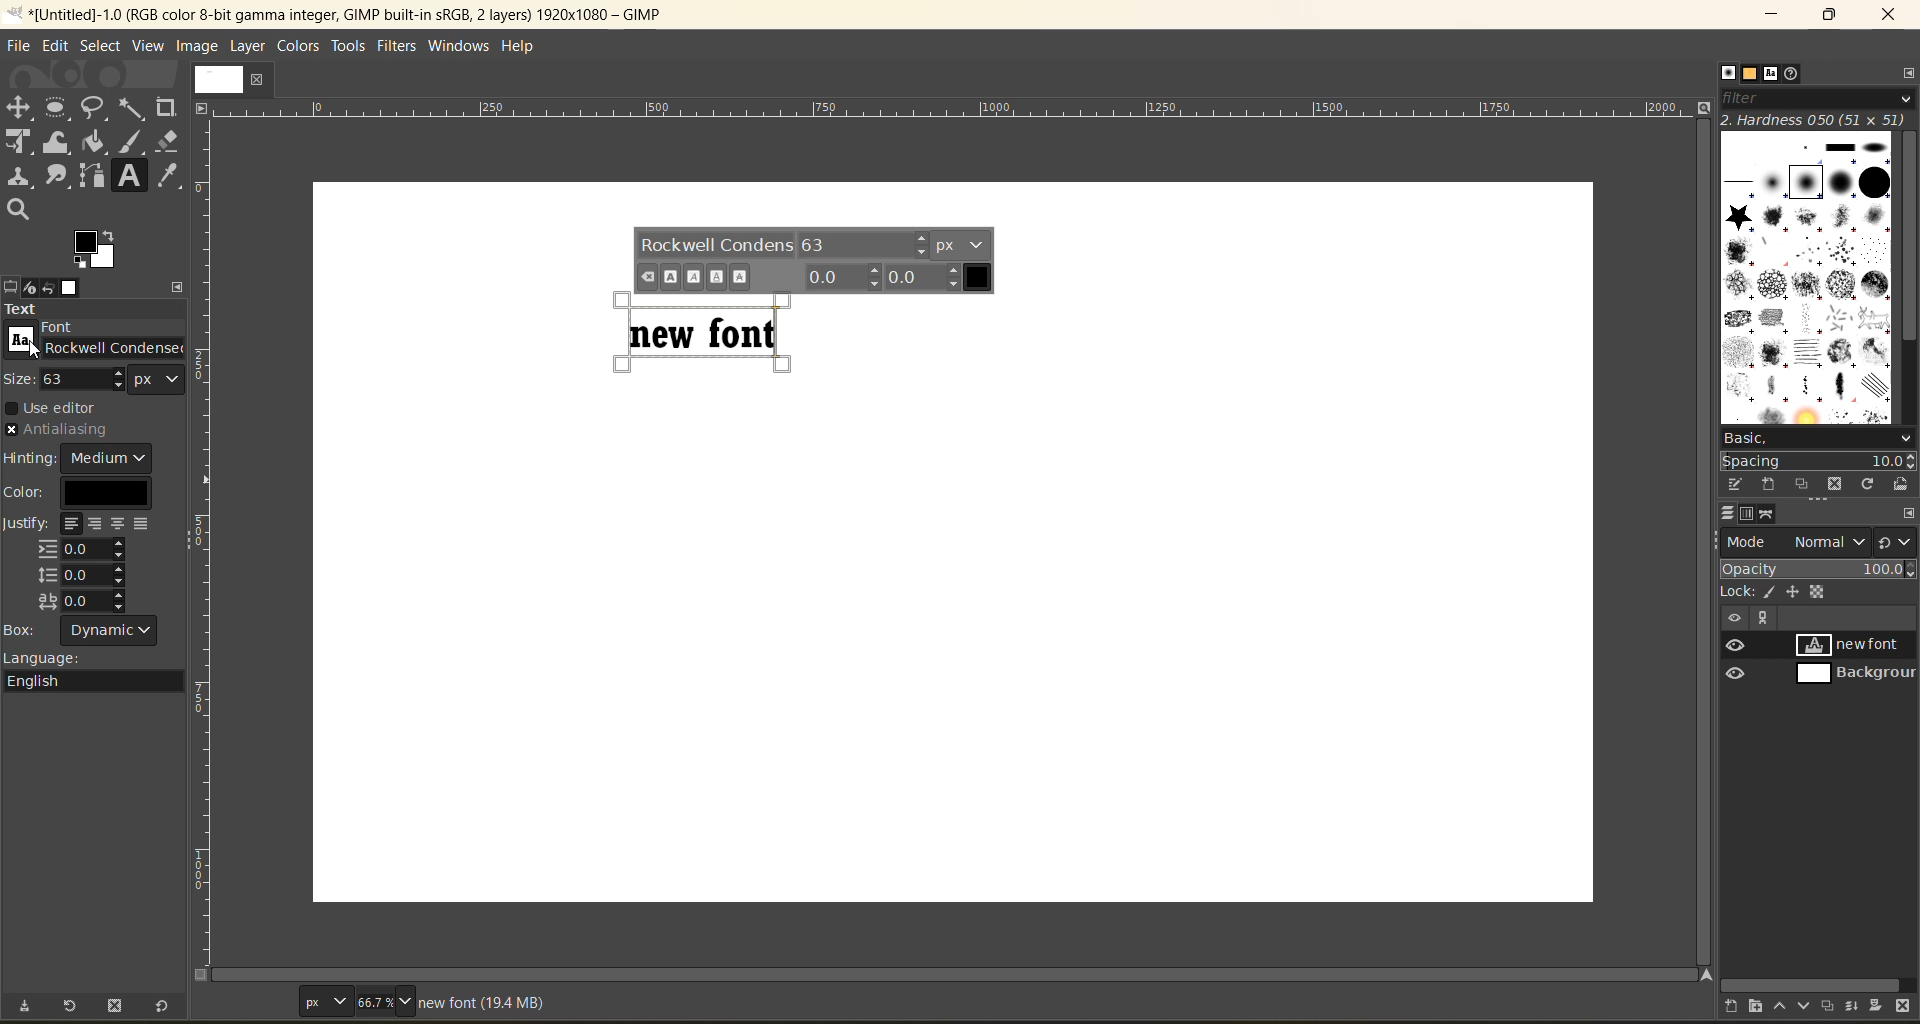 The height and width of the screenshot is (1024, 1920). What do you see at coordinates (181, 286) in the screenshot?
I see `configure` at bounding box center [181, 286].